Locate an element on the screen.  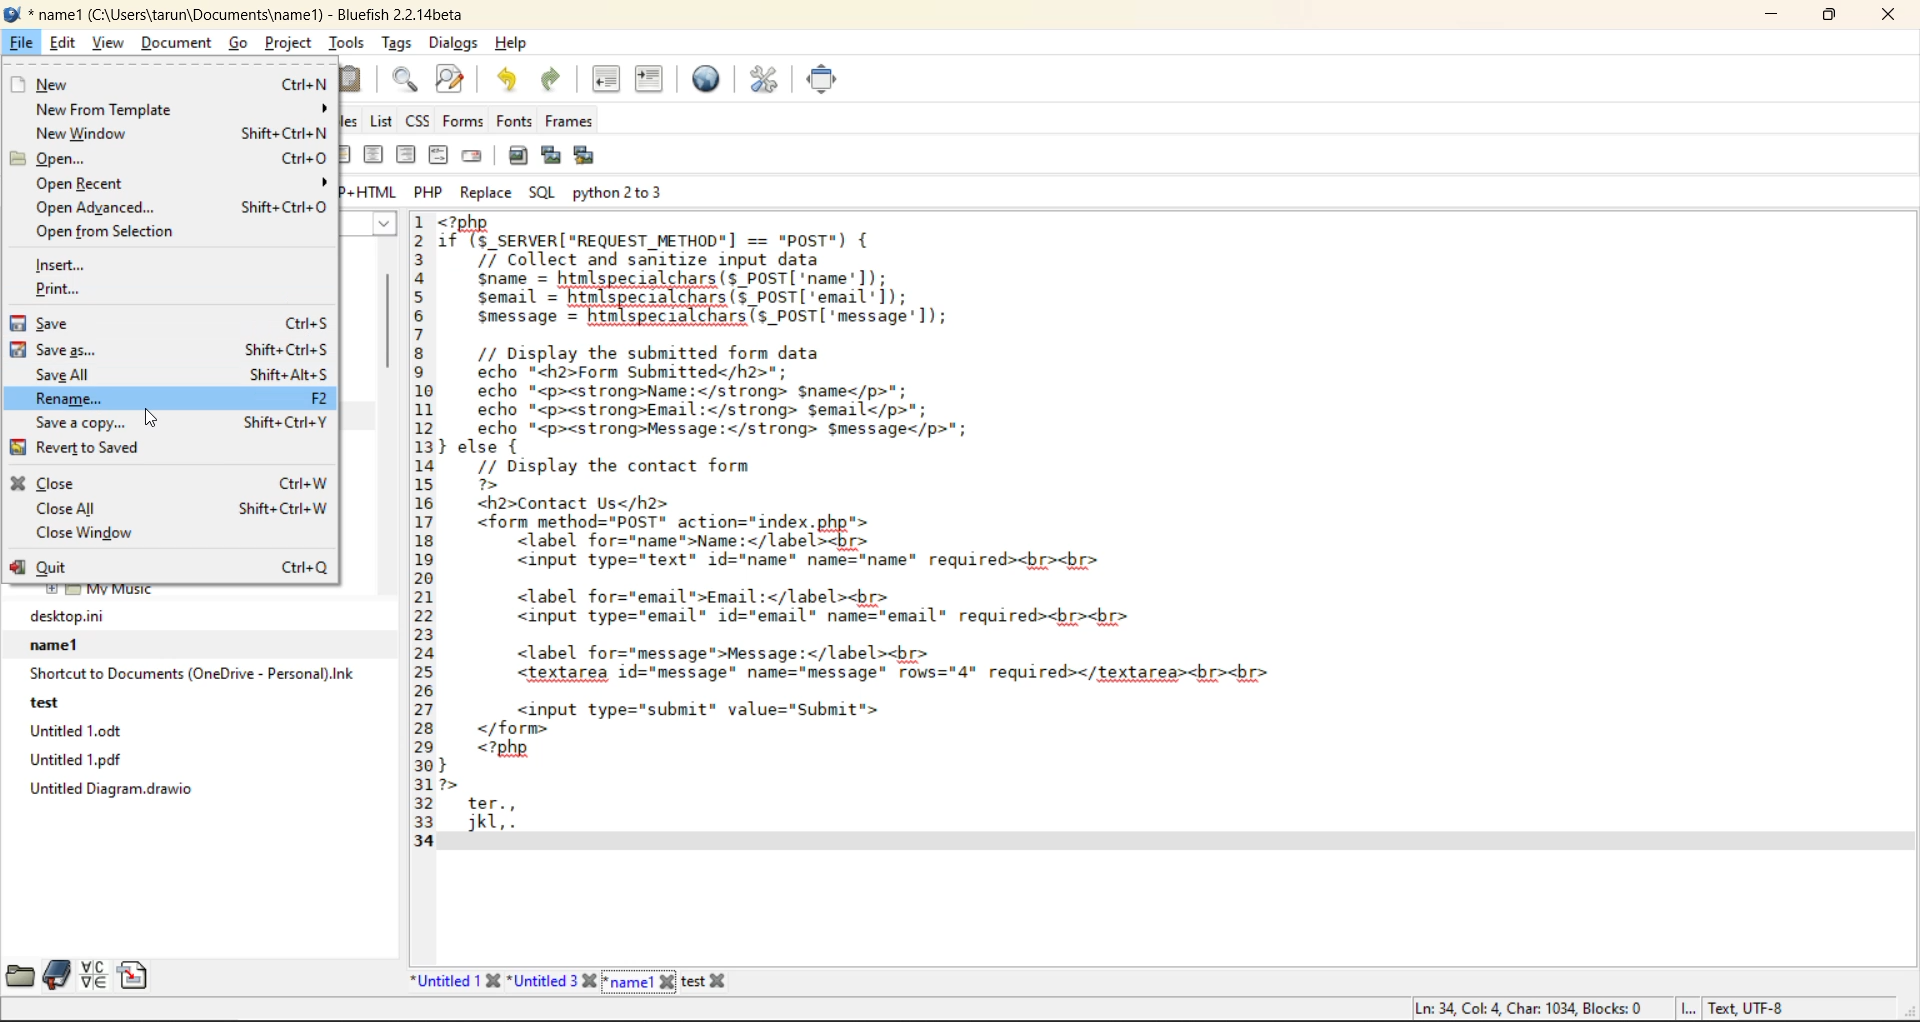
email is located at coordinates (475, 157).